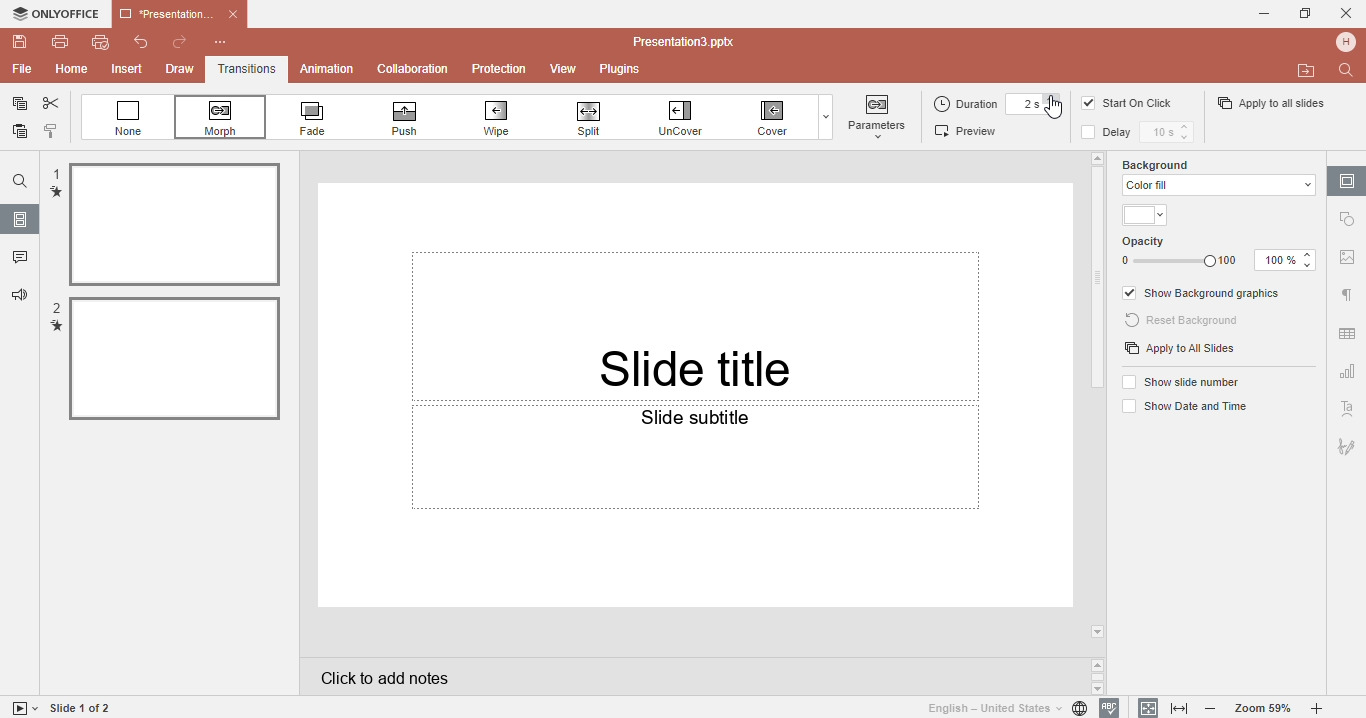 This screenshot has width=1366, height=718. Describe the element at coordinates (19, 259) in the screenshot. I see `Comments` at that location.